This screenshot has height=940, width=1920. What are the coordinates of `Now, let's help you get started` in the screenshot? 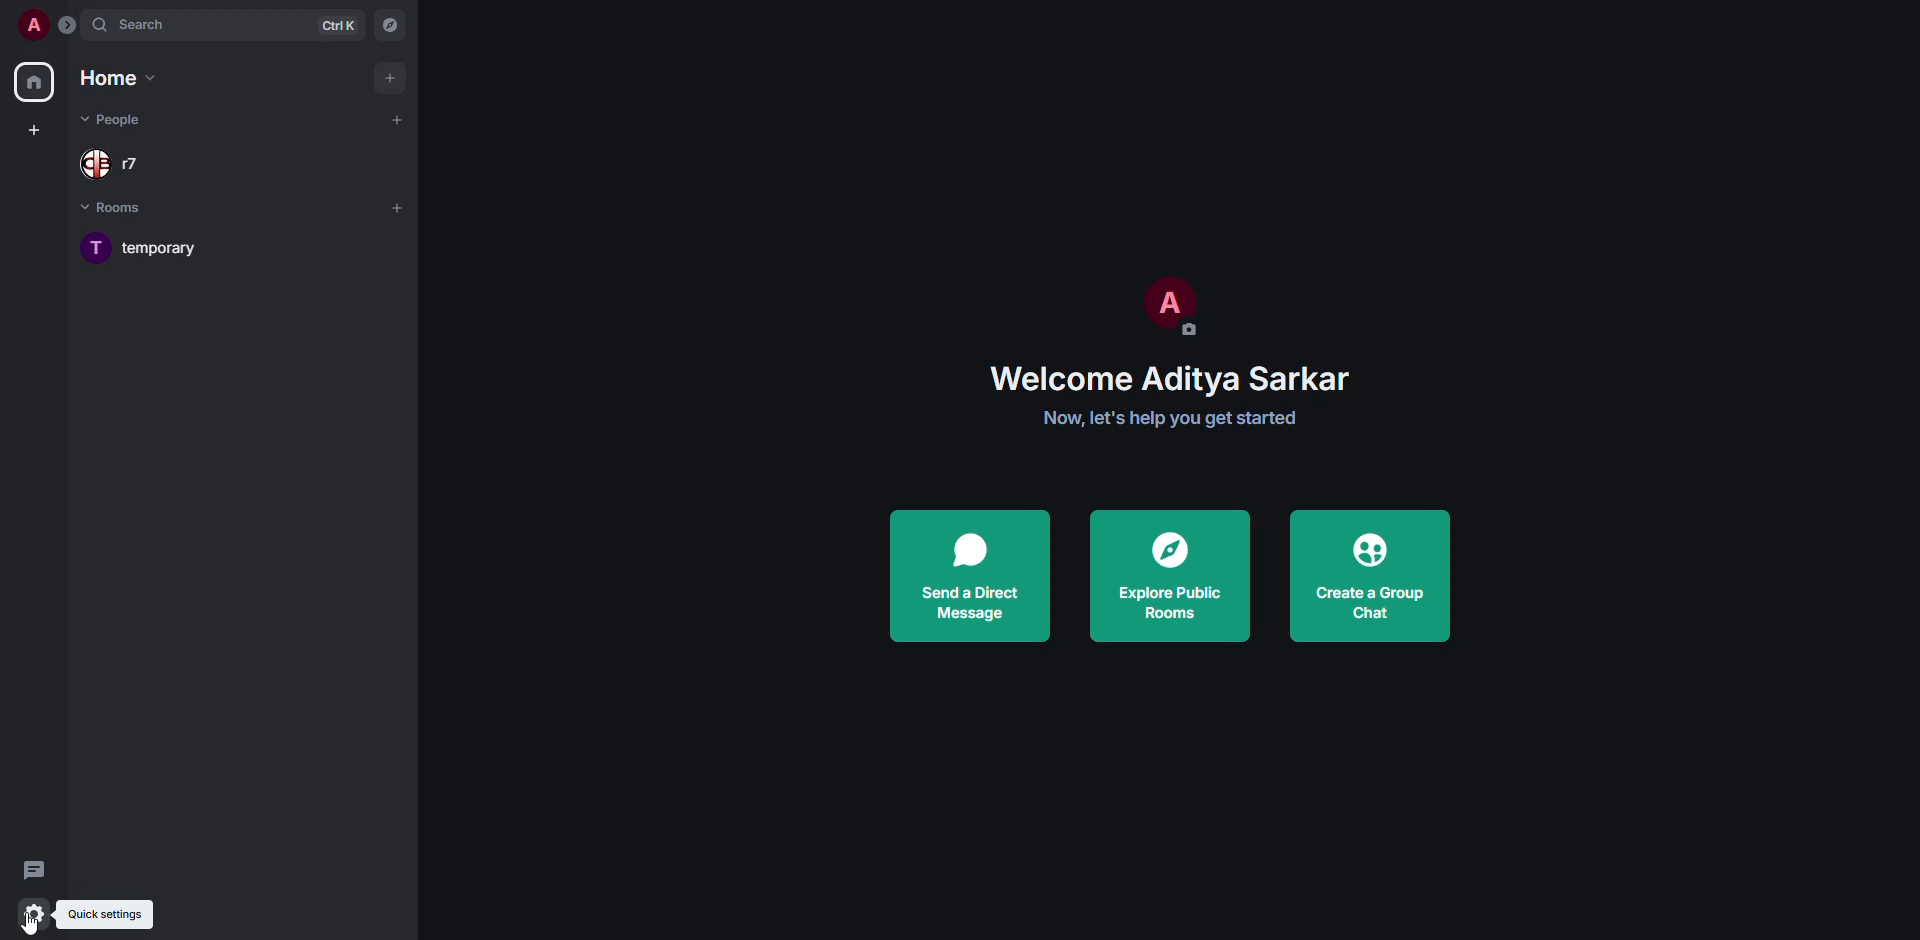 It's located at (1167, 420).